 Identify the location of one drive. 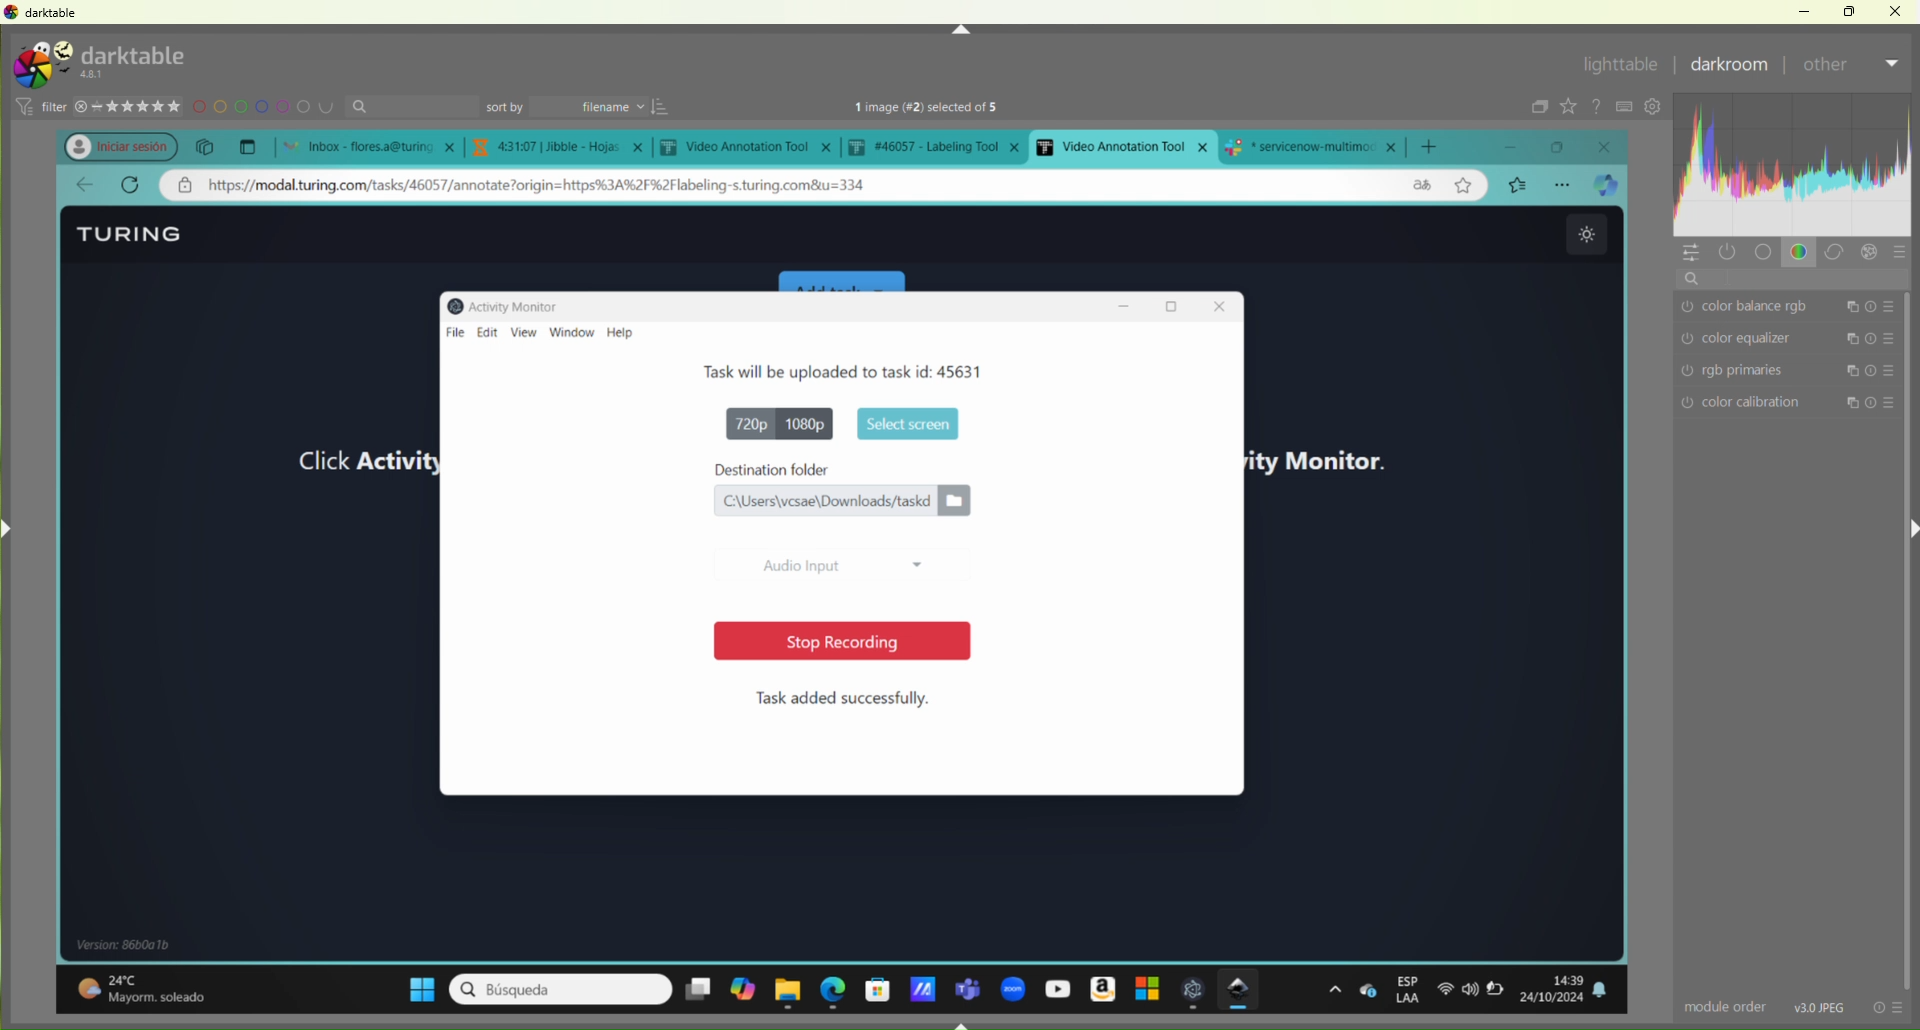
(1368, 990).